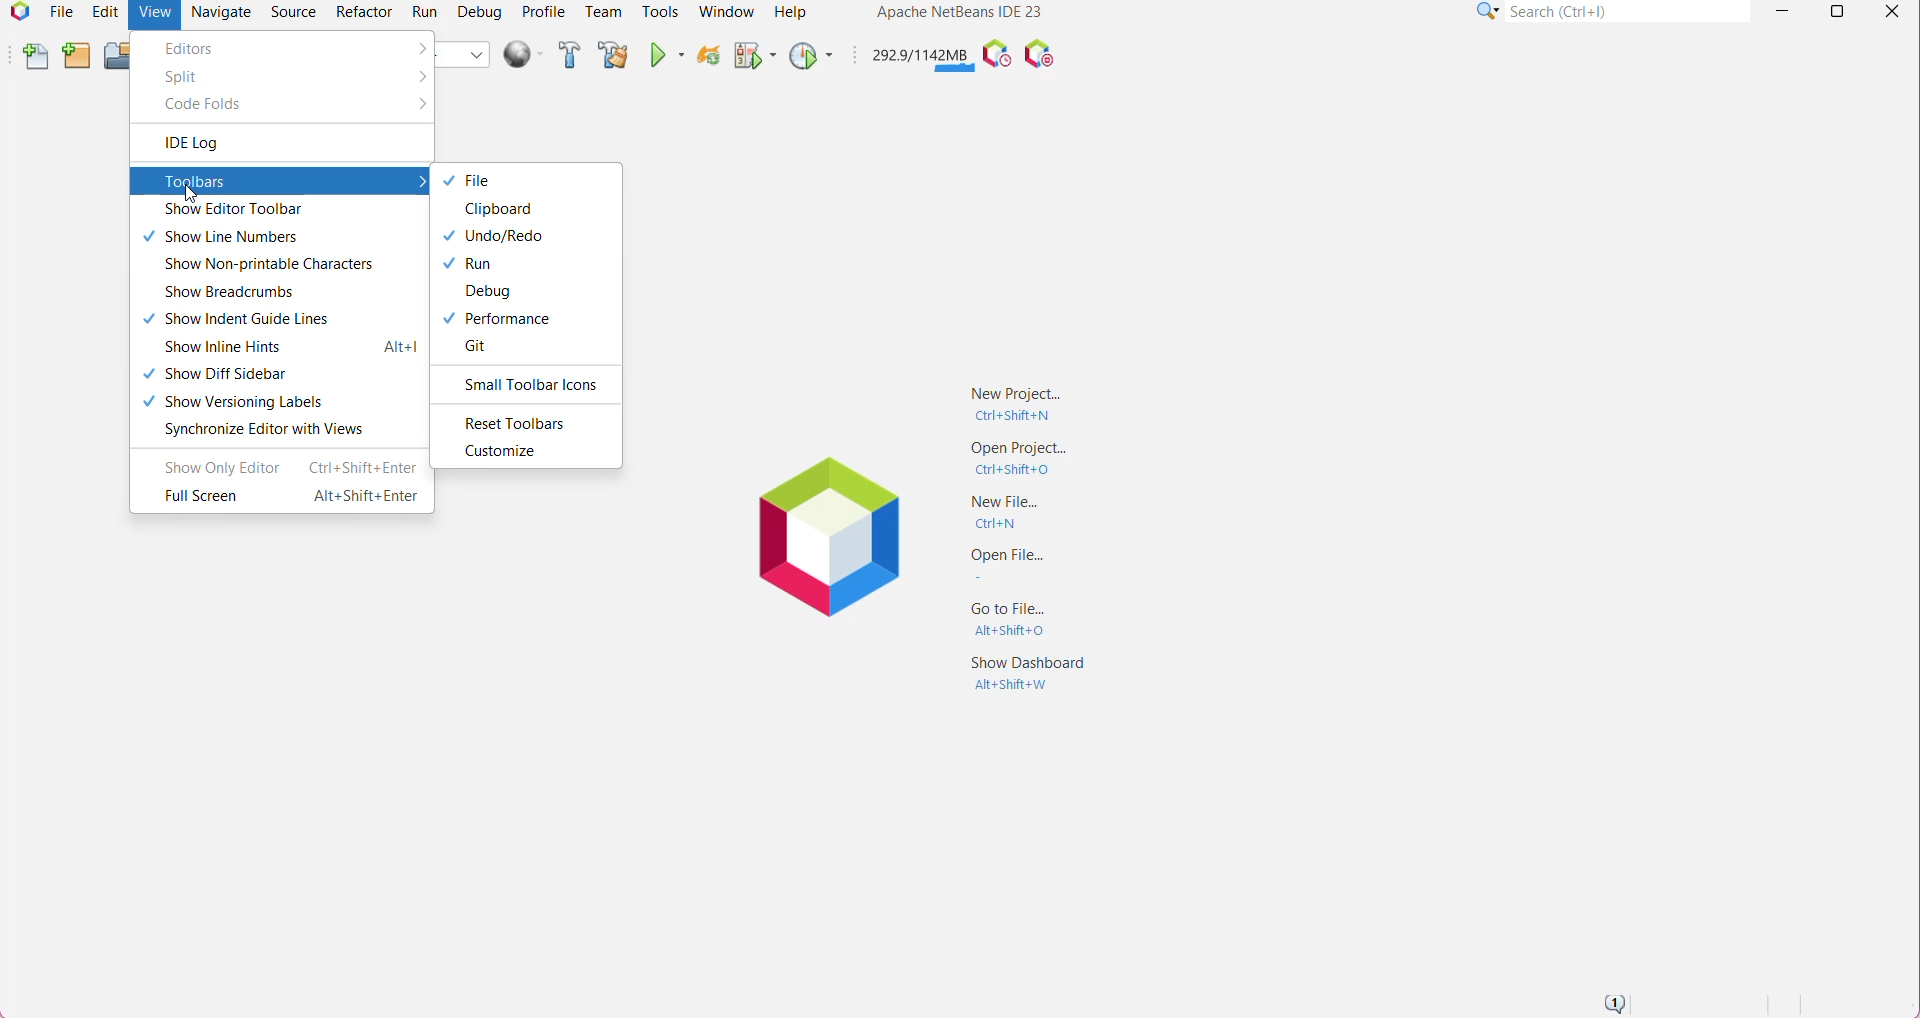  I want to click on Full Screen, so click(287, 497).